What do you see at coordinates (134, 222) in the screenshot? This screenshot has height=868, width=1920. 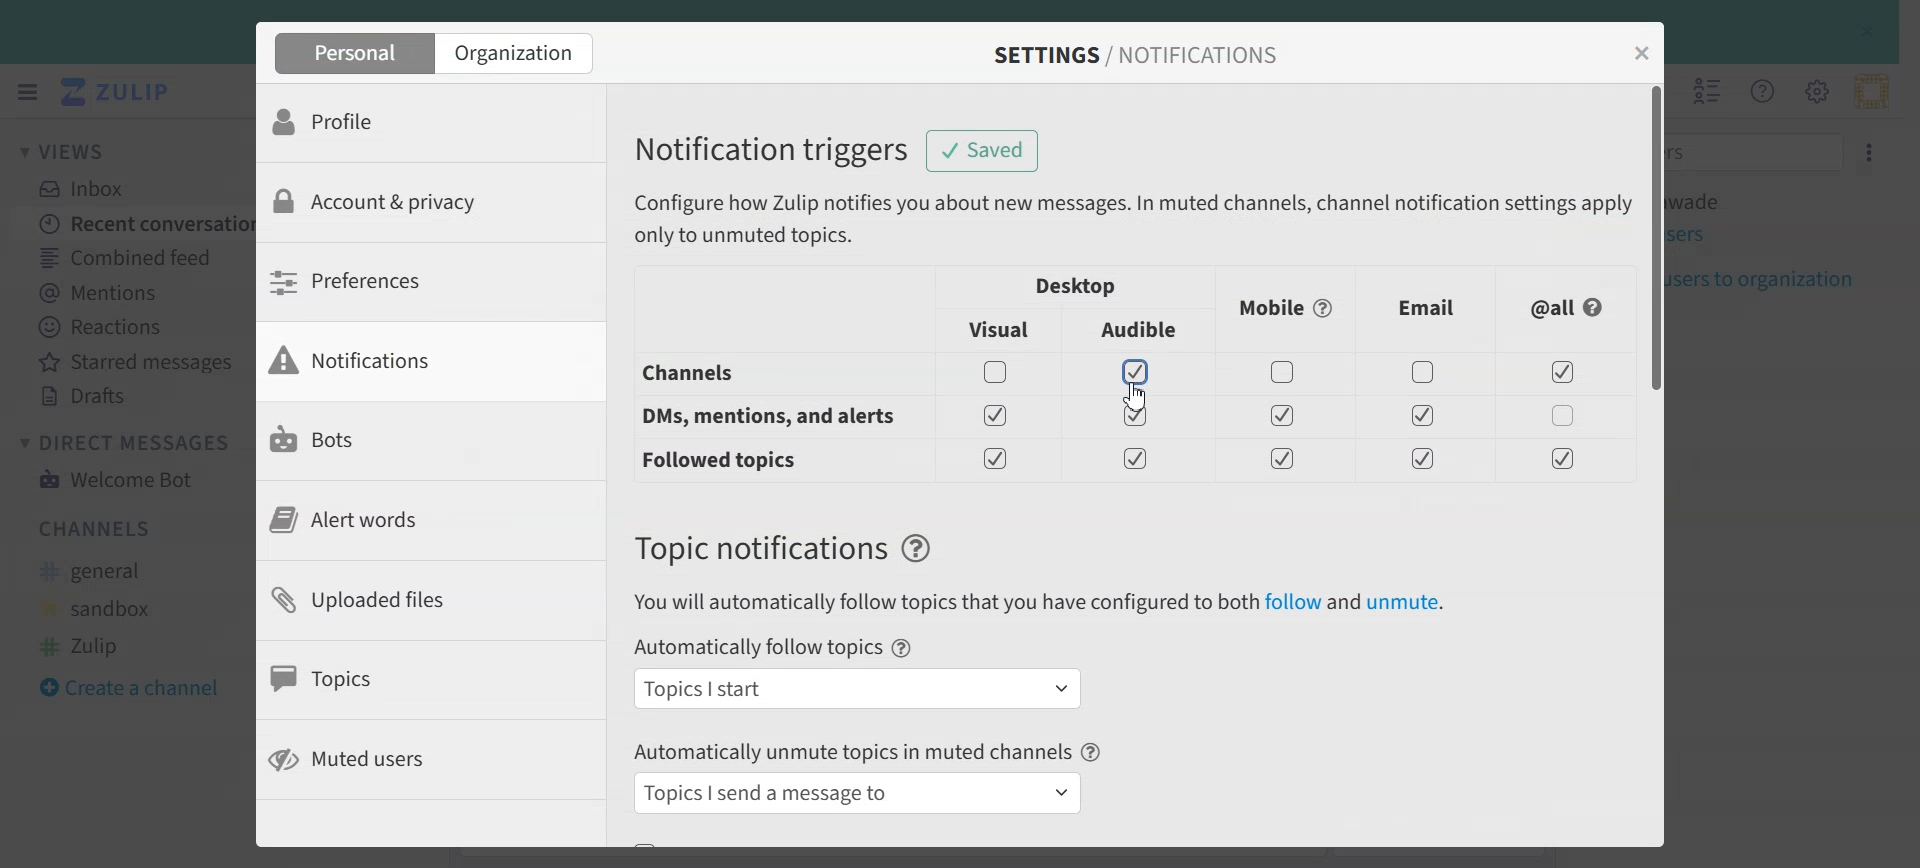 I see `Recent conversation` at bounding box center [134, 222].